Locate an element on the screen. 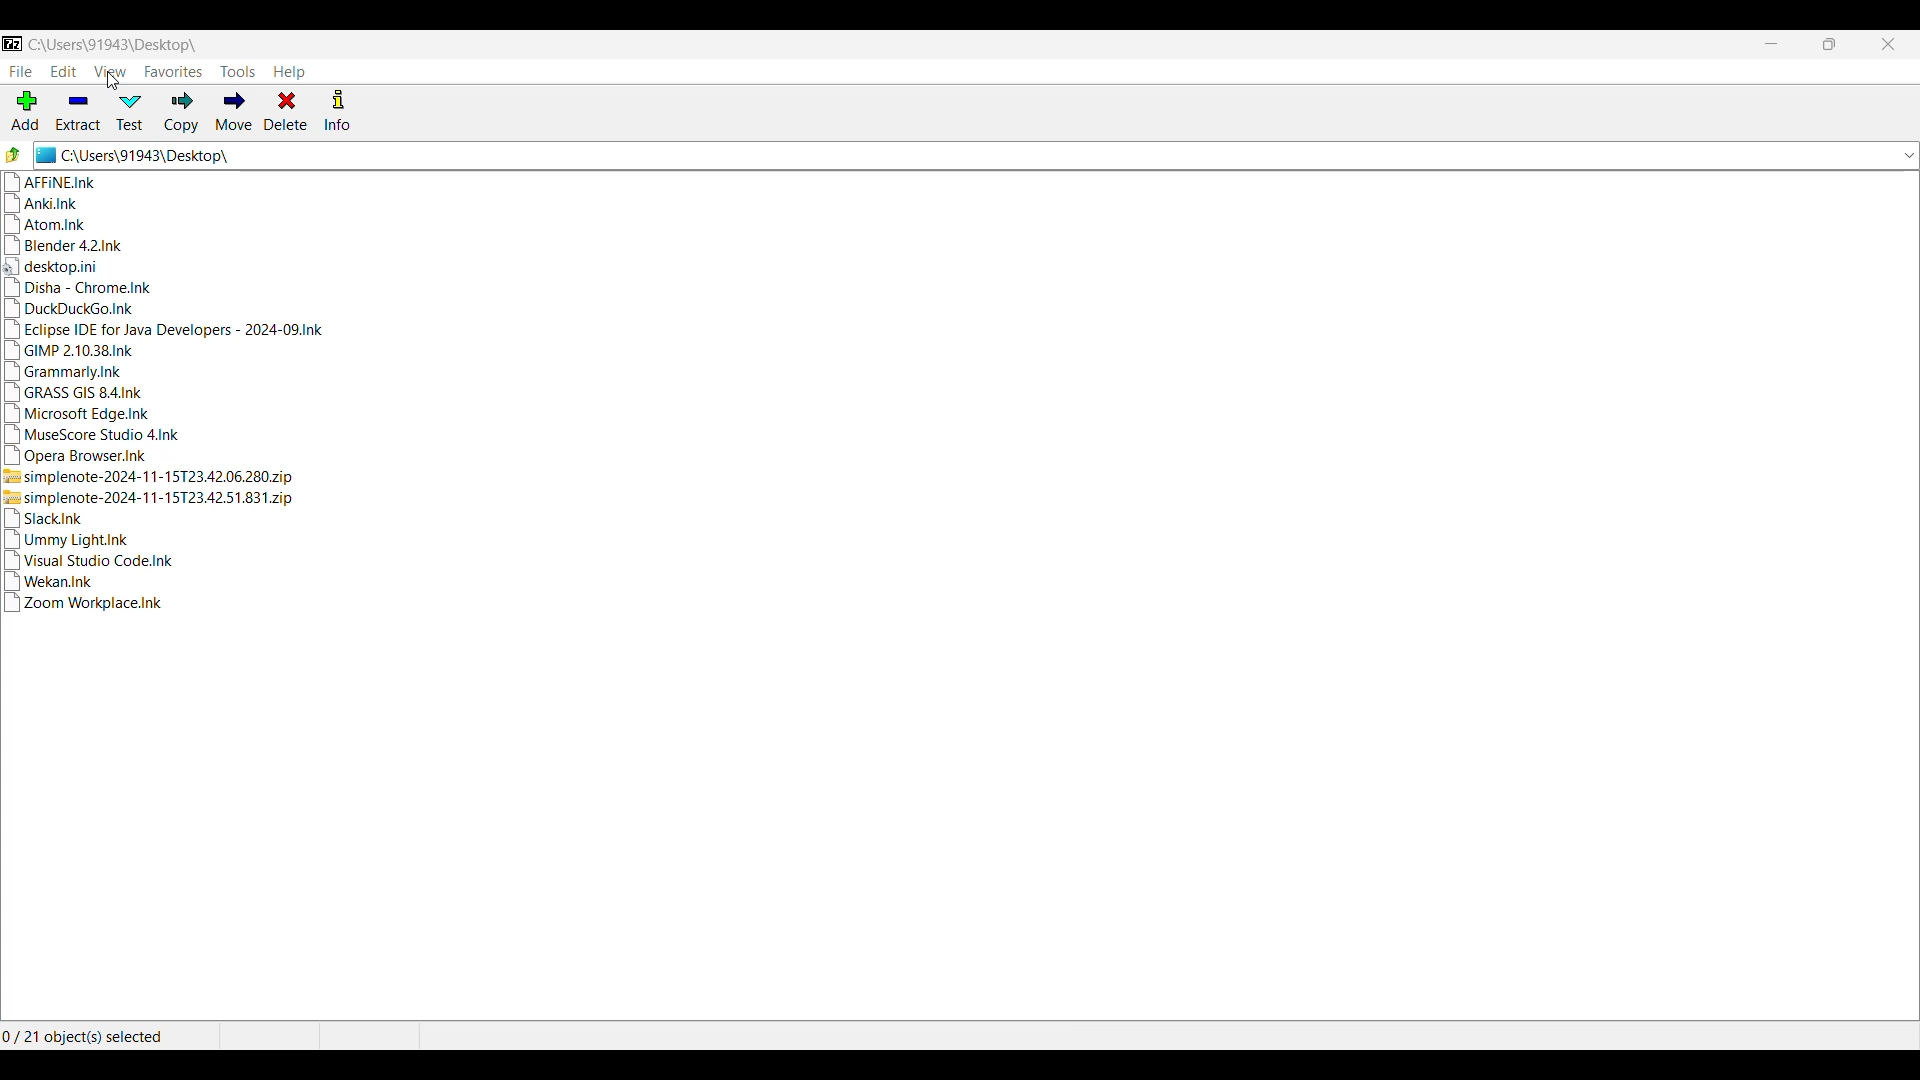 This screenshot has width=1920, height=1080. Copy is located at coordinates (182, 113).